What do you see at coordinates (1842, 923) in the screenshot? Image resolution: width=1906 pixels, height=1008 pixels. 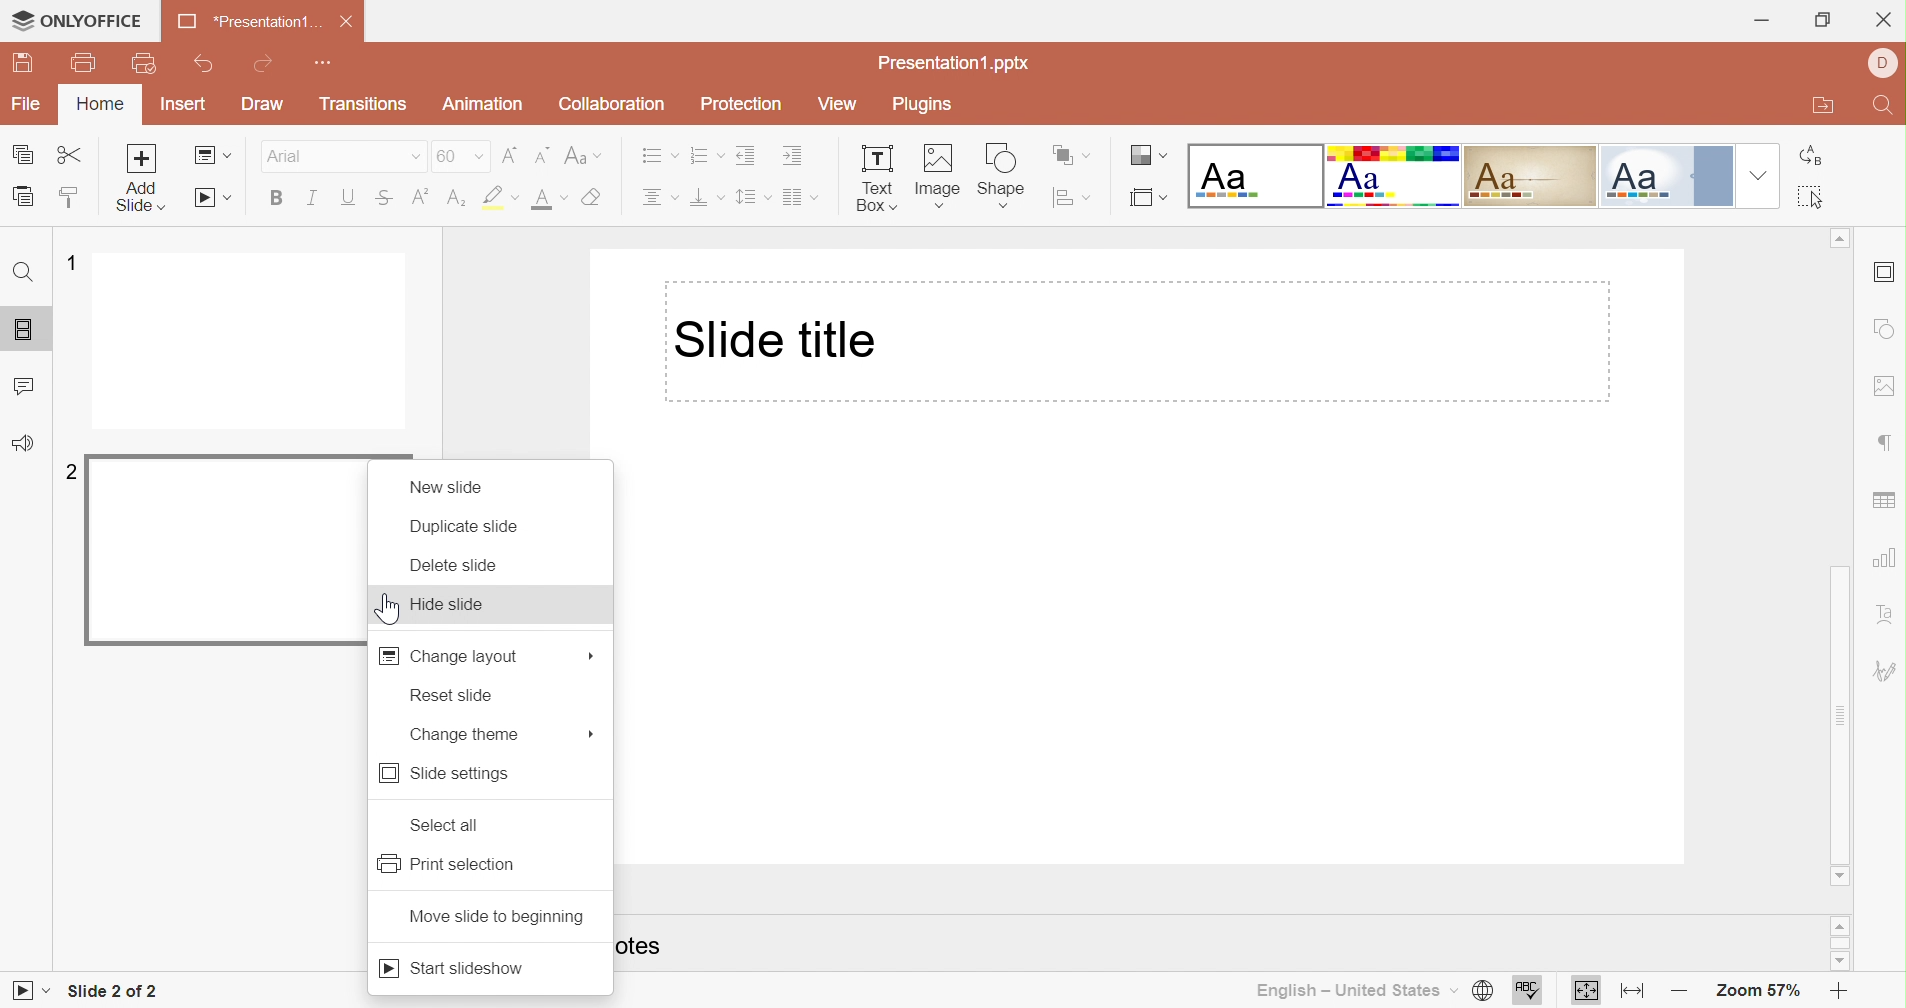 I see `Scroll Up` at bounding box center [1842, 923].